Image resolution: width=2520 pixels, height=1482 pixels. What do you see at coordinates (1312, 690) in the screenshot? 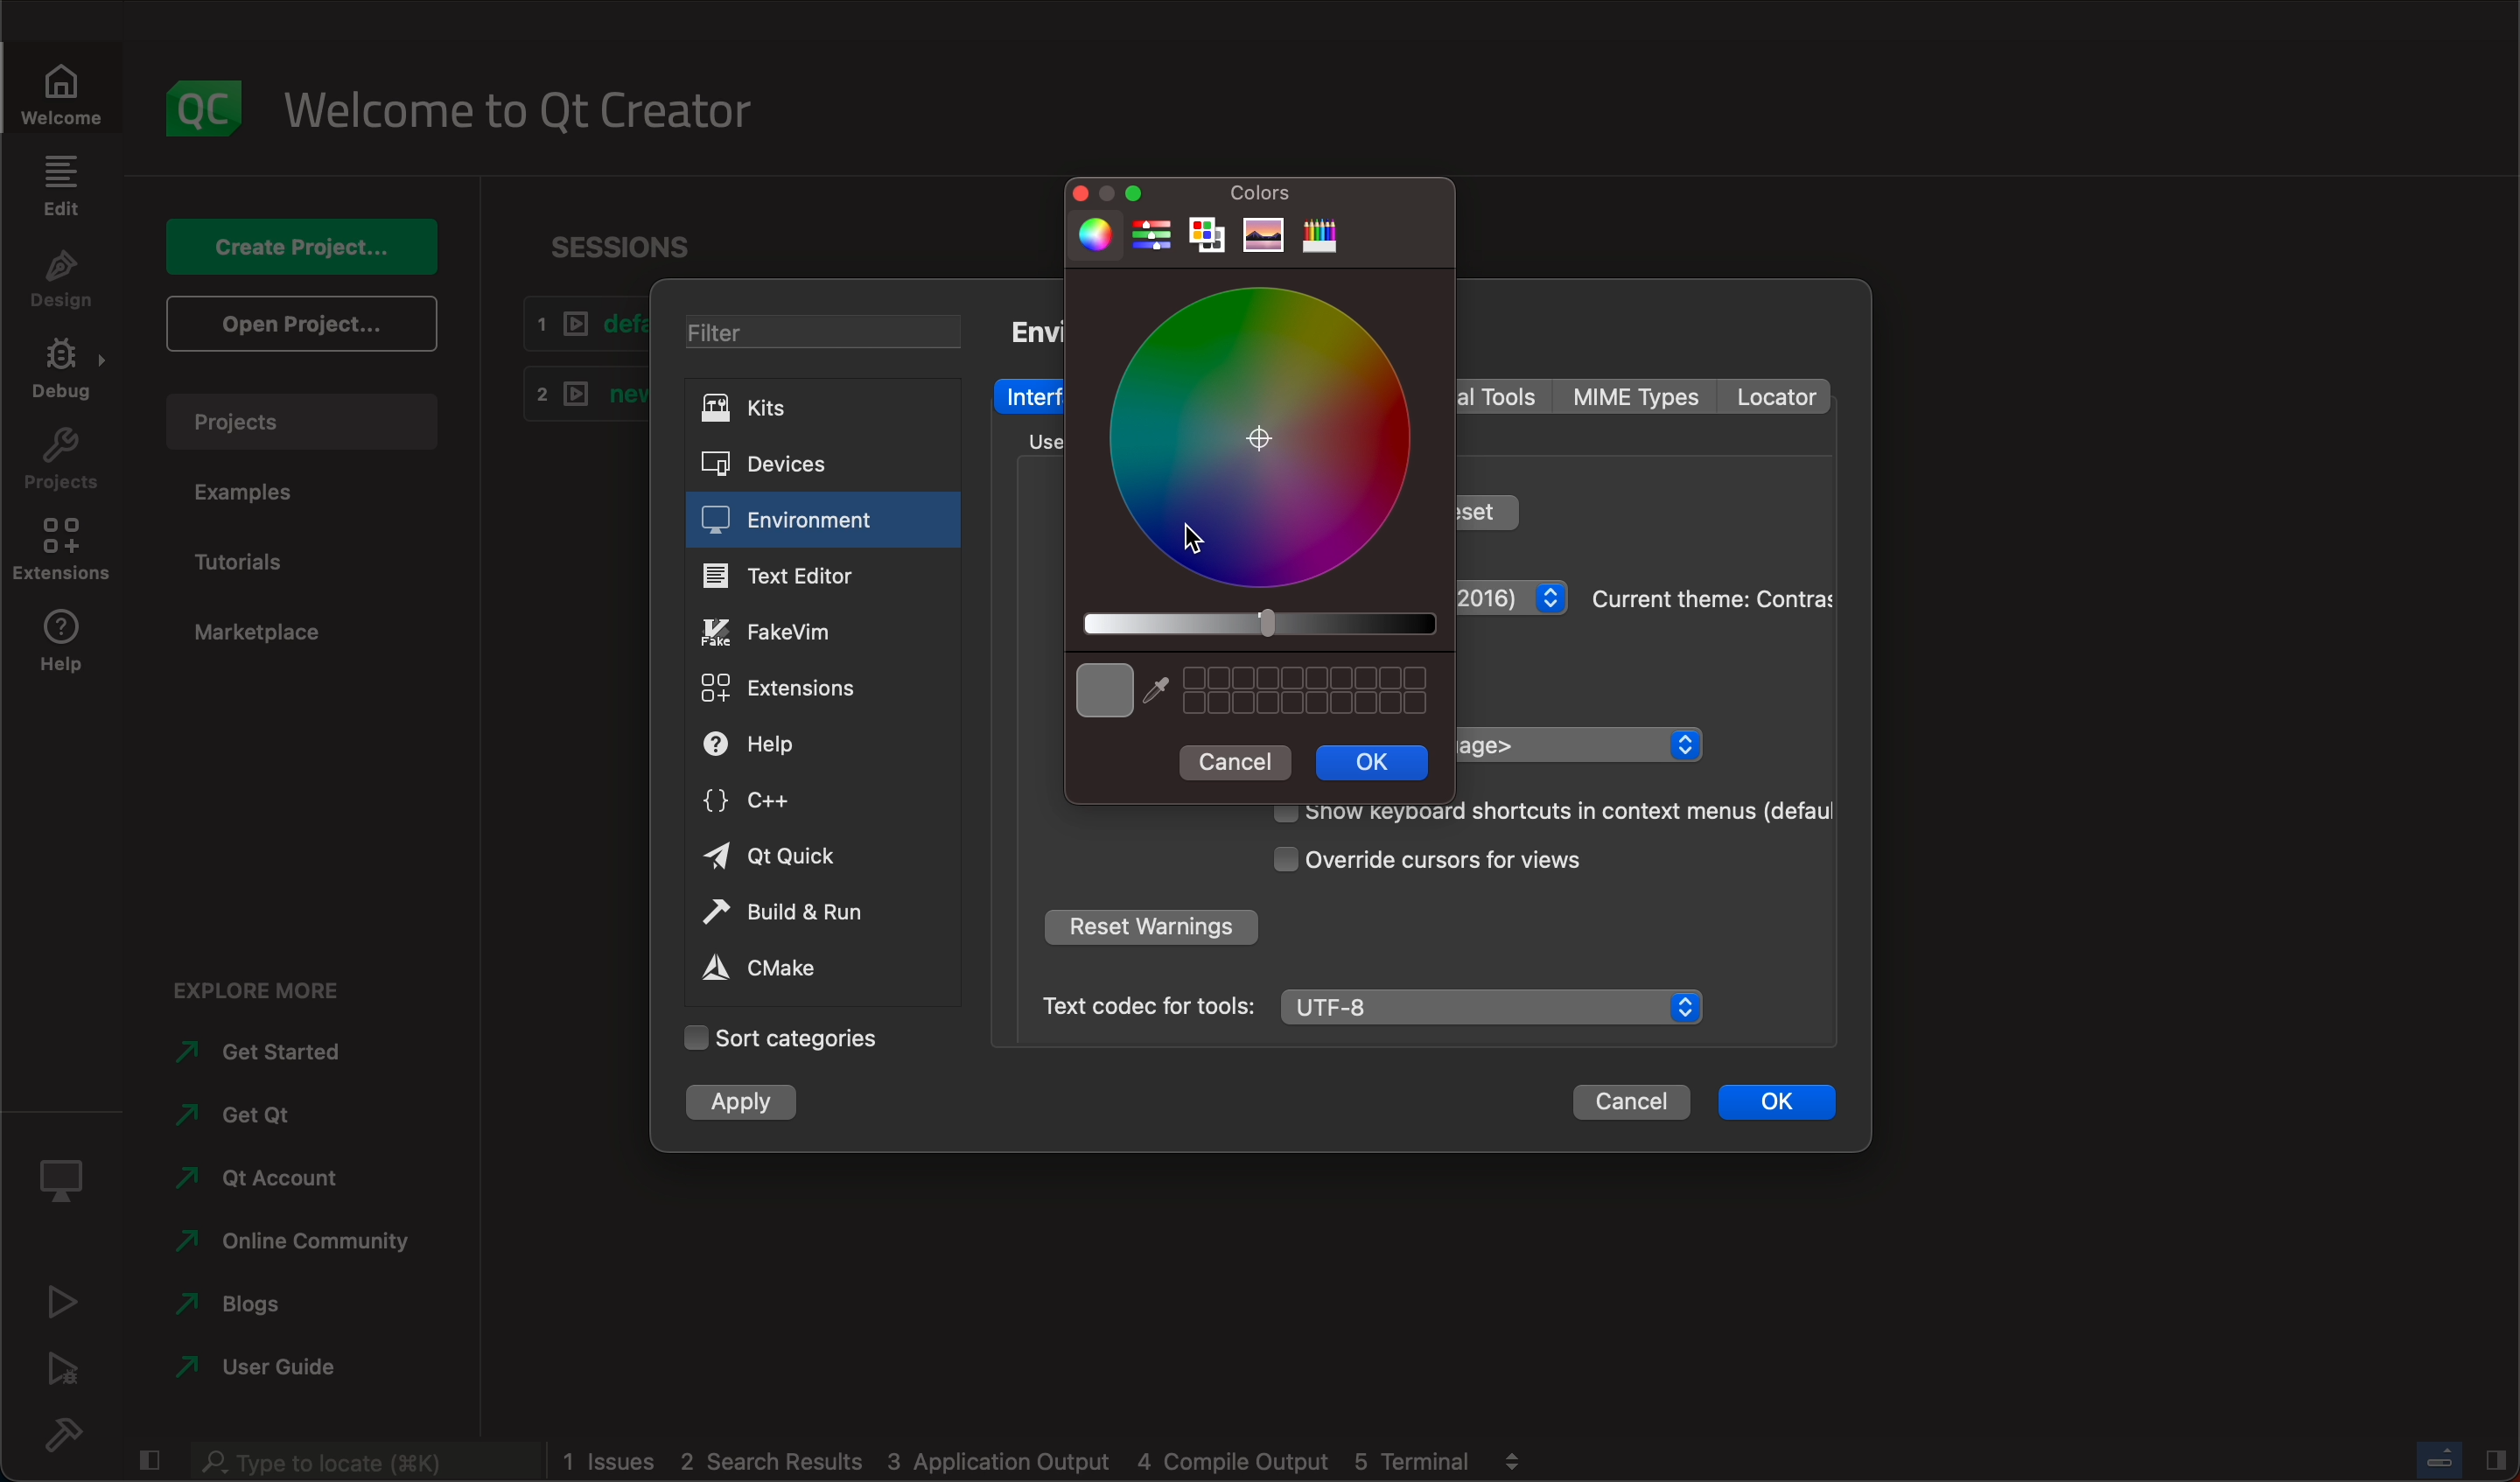
I see `chosen colors` at bounding box center [1312, 690].